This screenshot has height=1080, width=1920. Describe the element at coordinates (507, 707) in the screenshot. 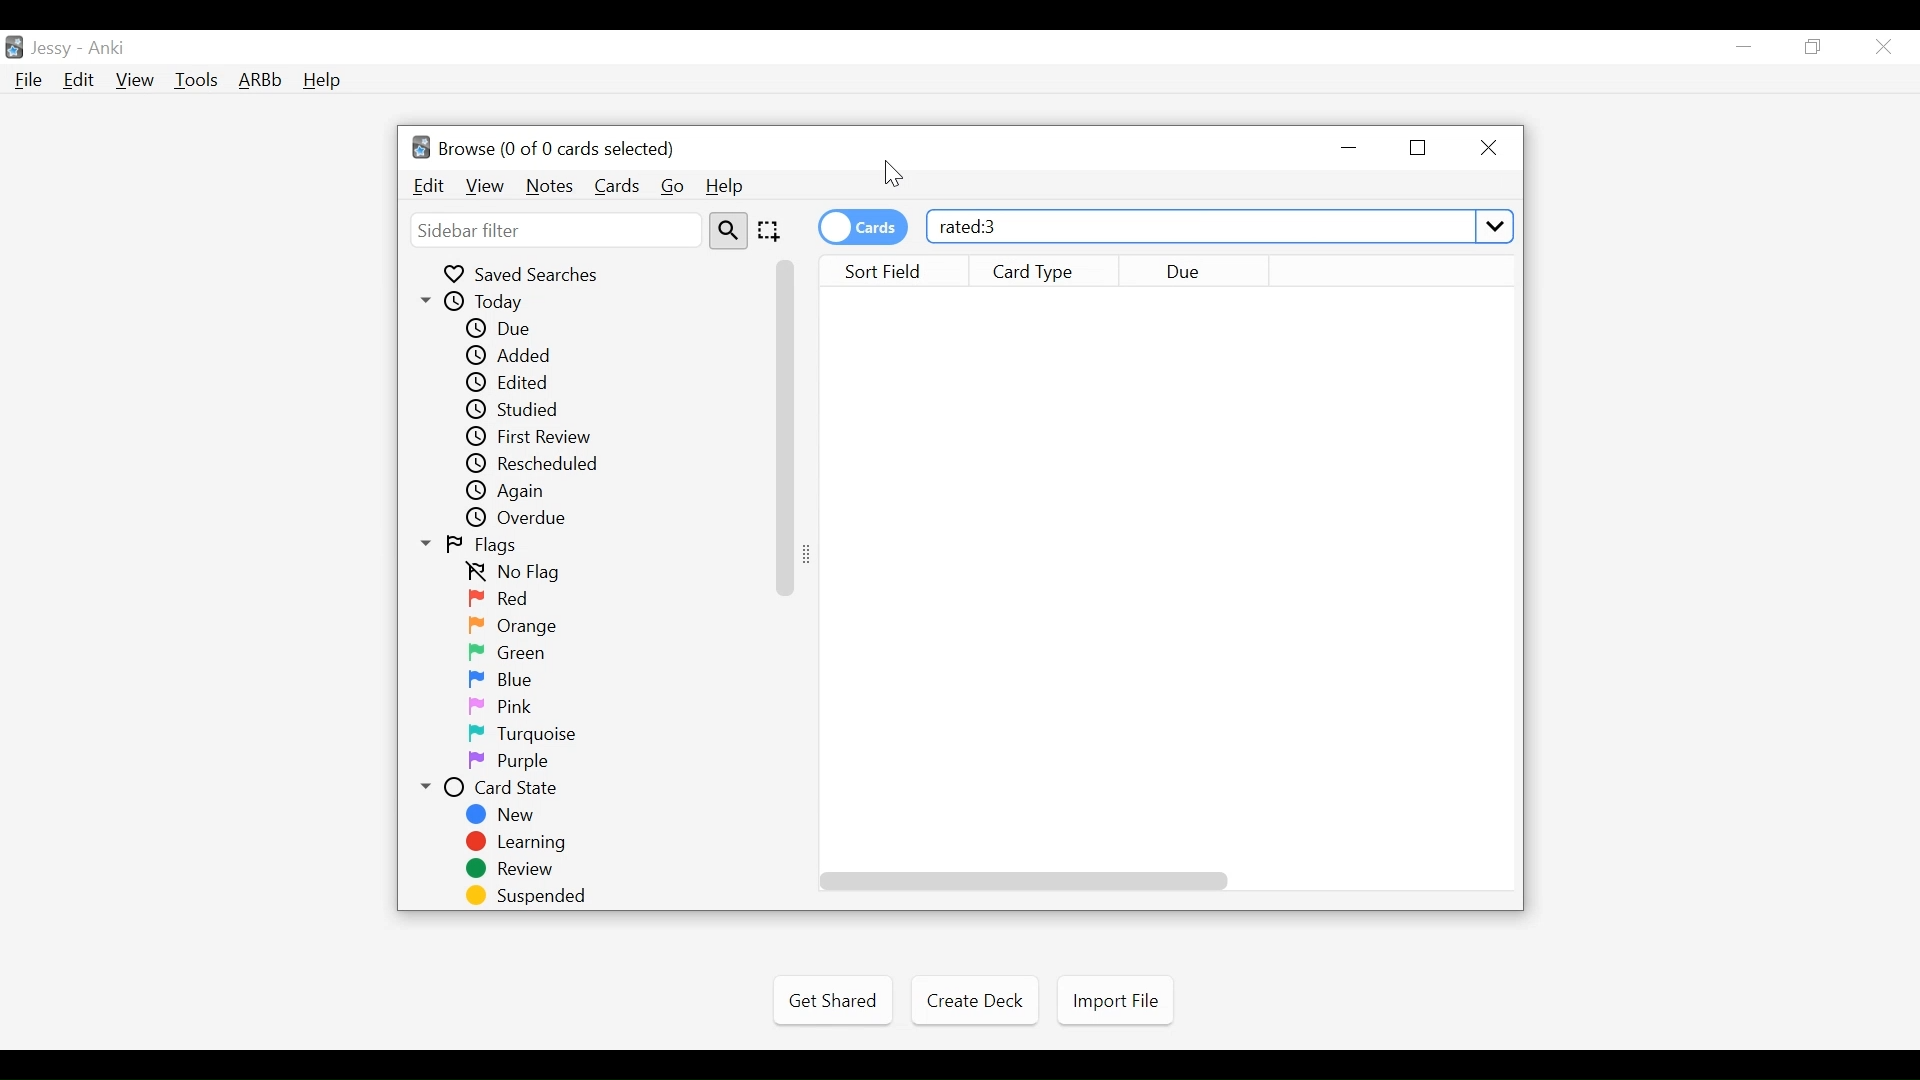

I see `Pink` at that location.